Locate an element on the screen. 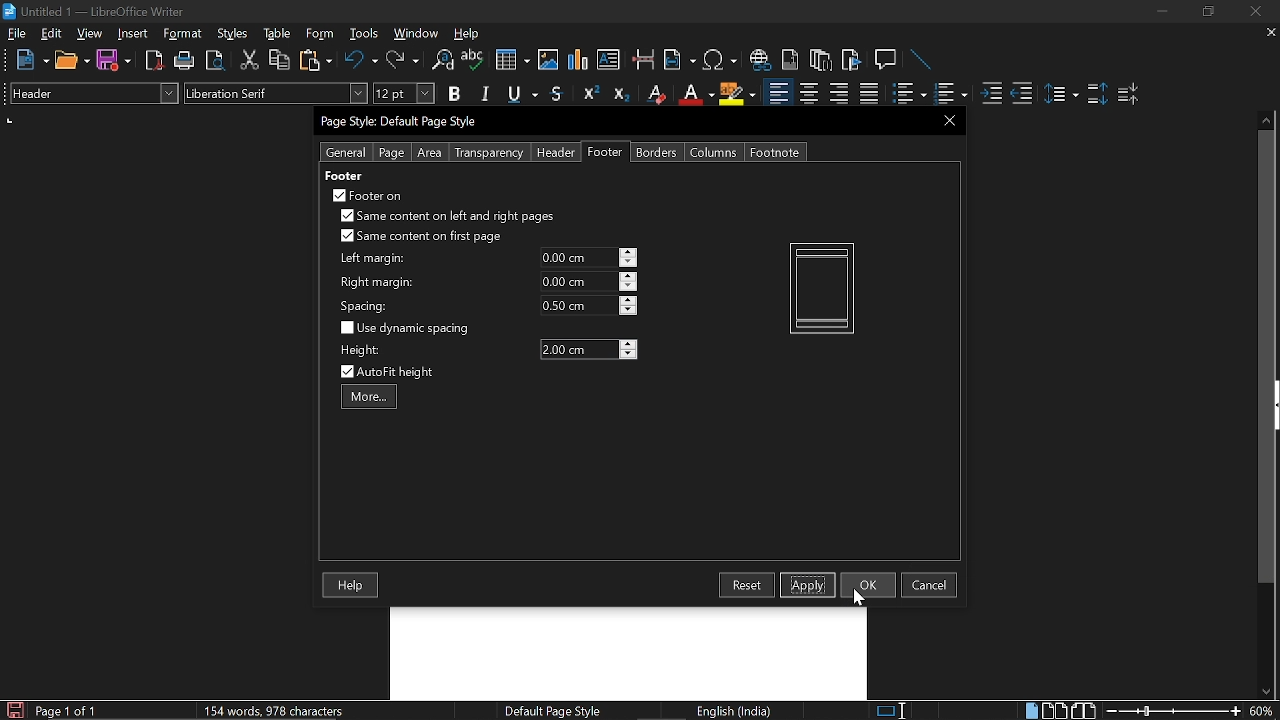 Image resolution: width=1280 pixels, height=720 pixels. Minimize is located at coordinates (1162, 14).